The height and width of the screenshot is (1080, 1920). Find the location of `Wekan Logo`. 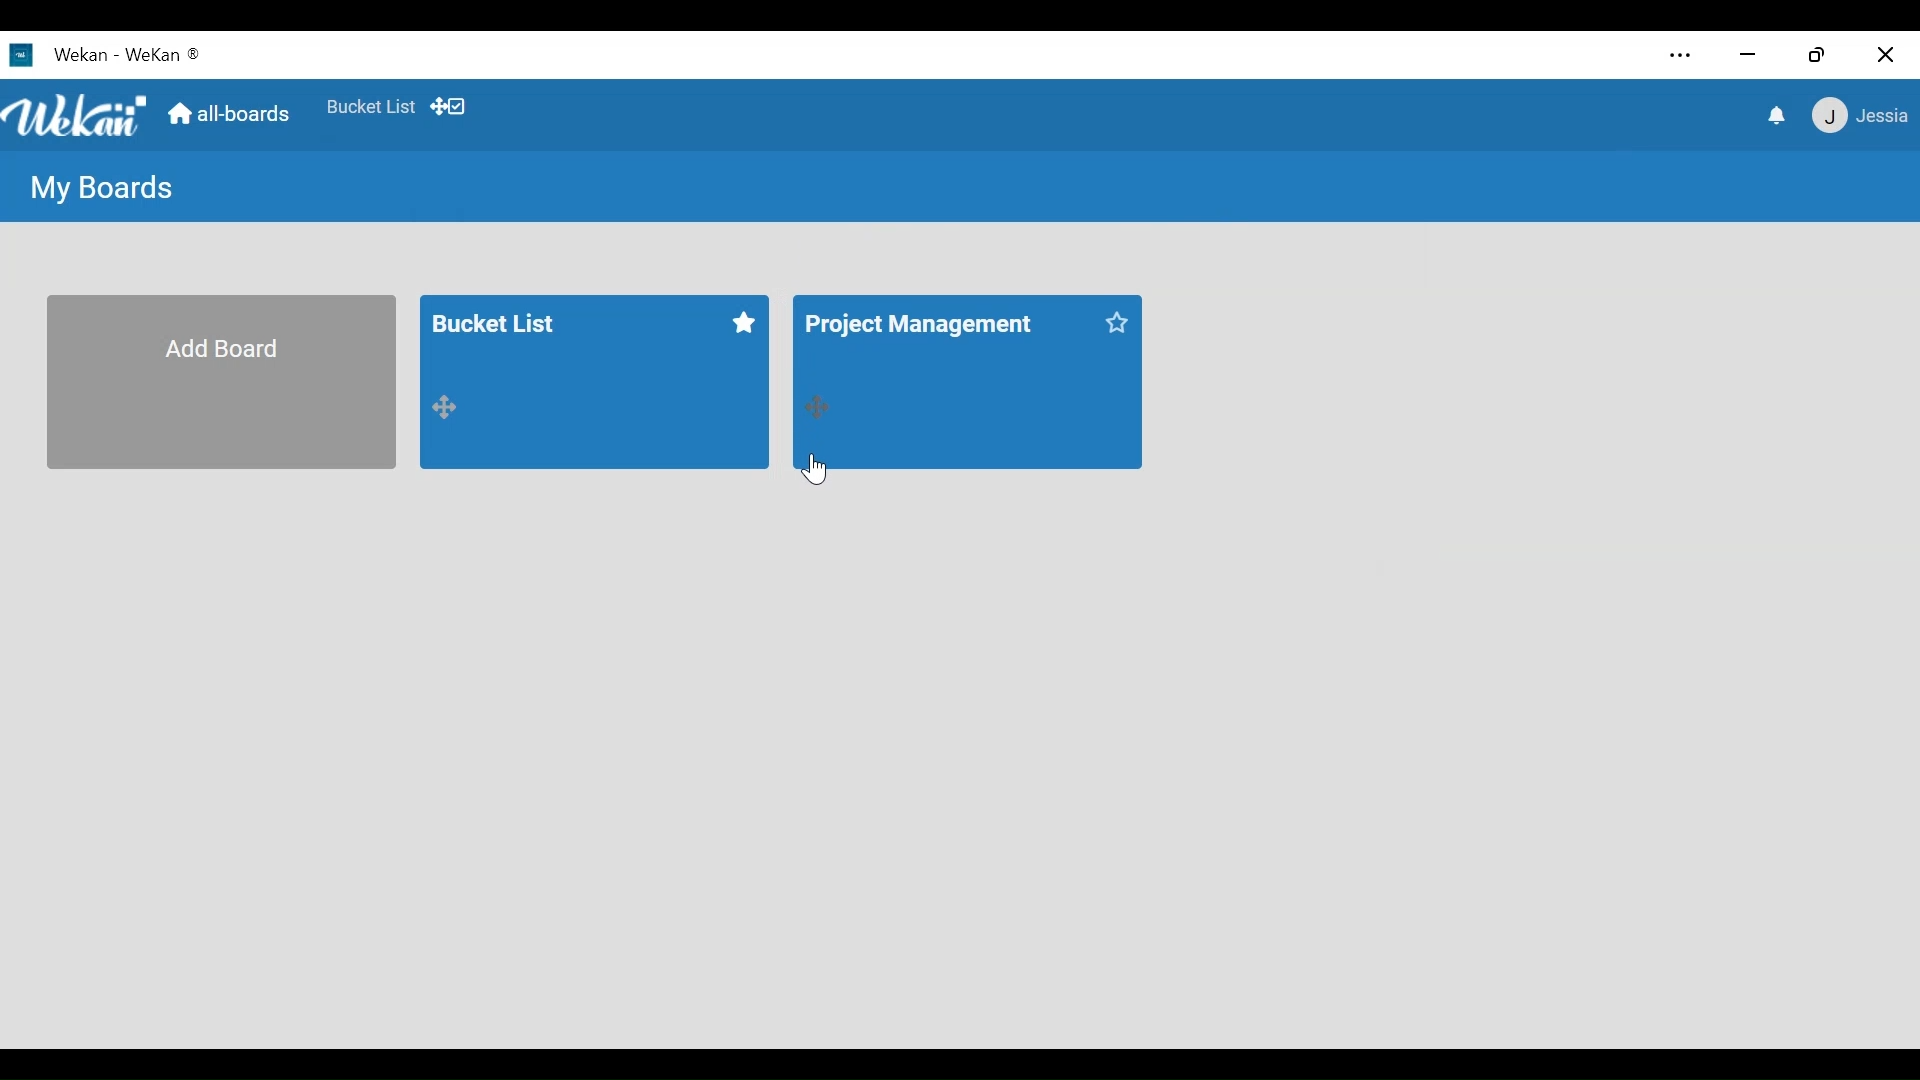

Wekan Logo is located at coordinates (74, 111).